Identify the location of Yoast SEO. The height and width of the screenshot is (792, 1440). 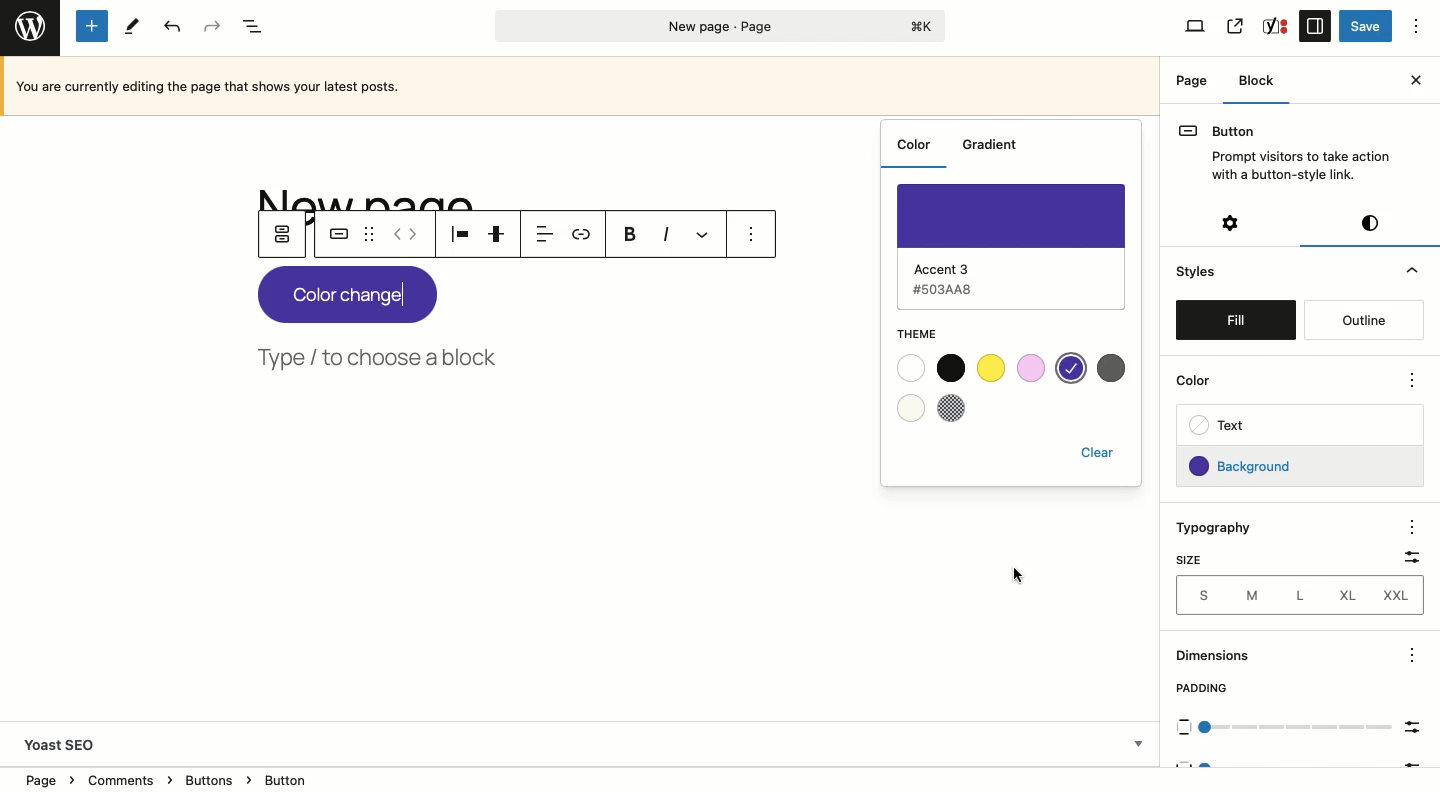
(581, 741).